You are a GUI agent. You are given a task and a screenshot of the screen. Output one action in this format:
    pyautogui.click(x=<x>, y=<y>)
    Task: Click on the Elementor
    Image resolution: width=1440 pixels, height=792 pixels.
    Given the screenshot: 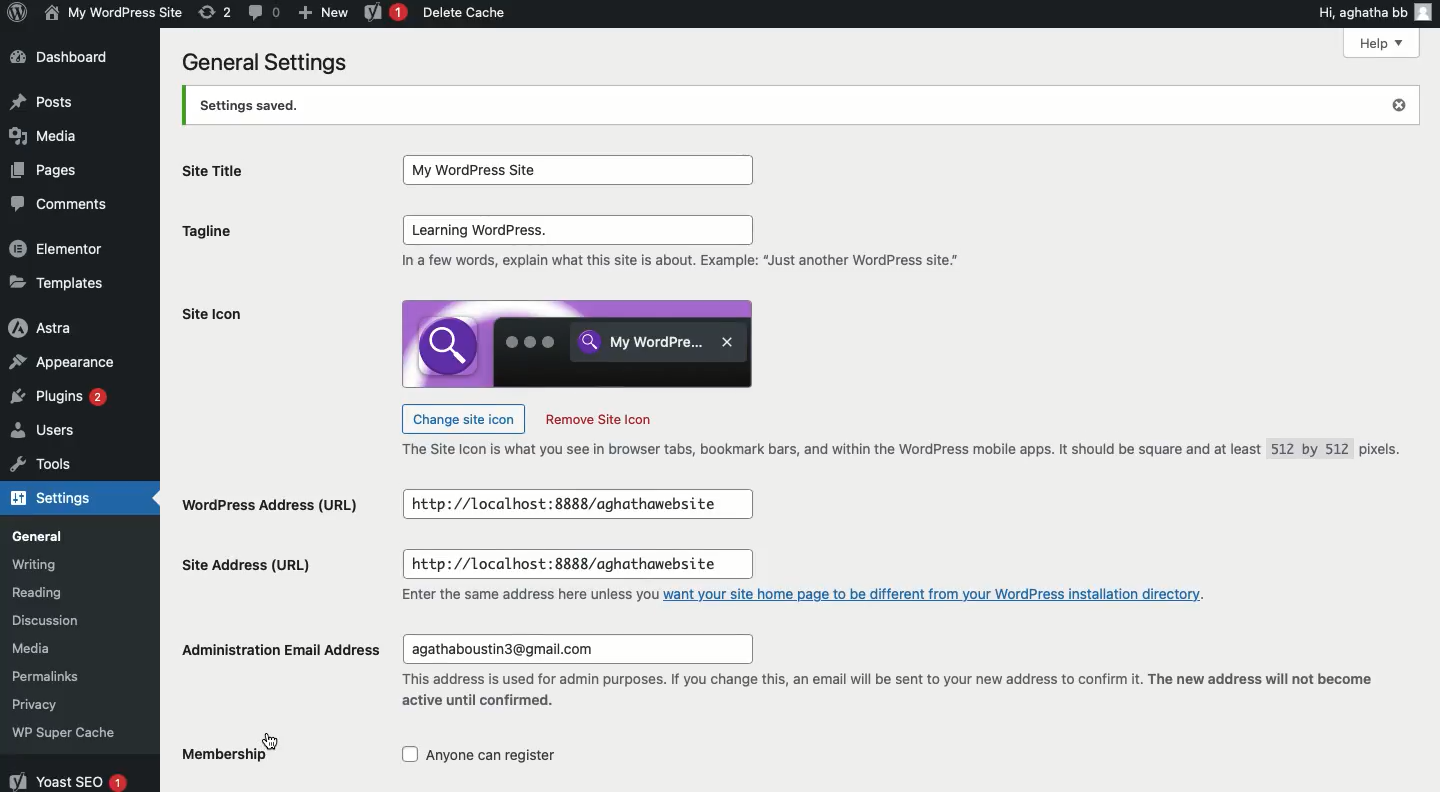 What is the action you would take?
    pyautogui.click(x=62, y=249)
    